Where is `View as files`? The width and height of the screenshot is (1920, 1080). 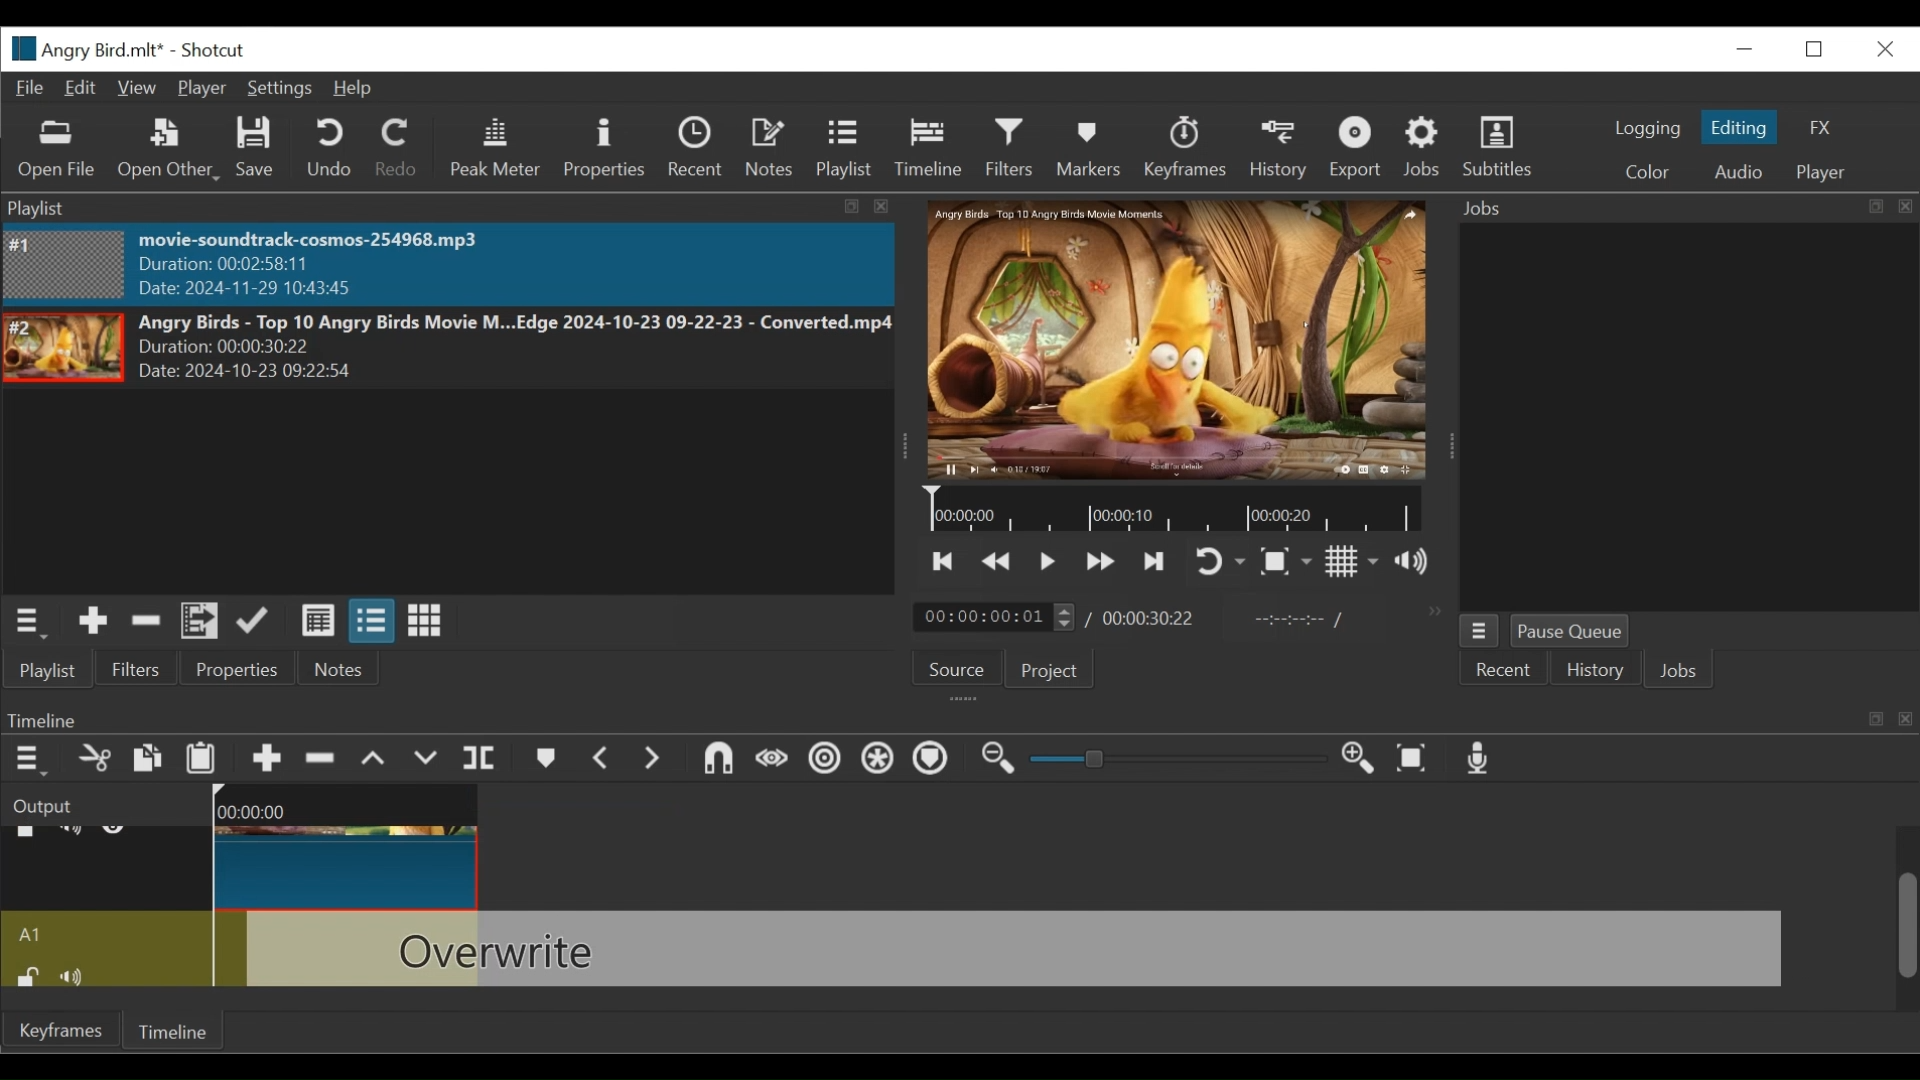
View as files is located at coordinates (371, 622).